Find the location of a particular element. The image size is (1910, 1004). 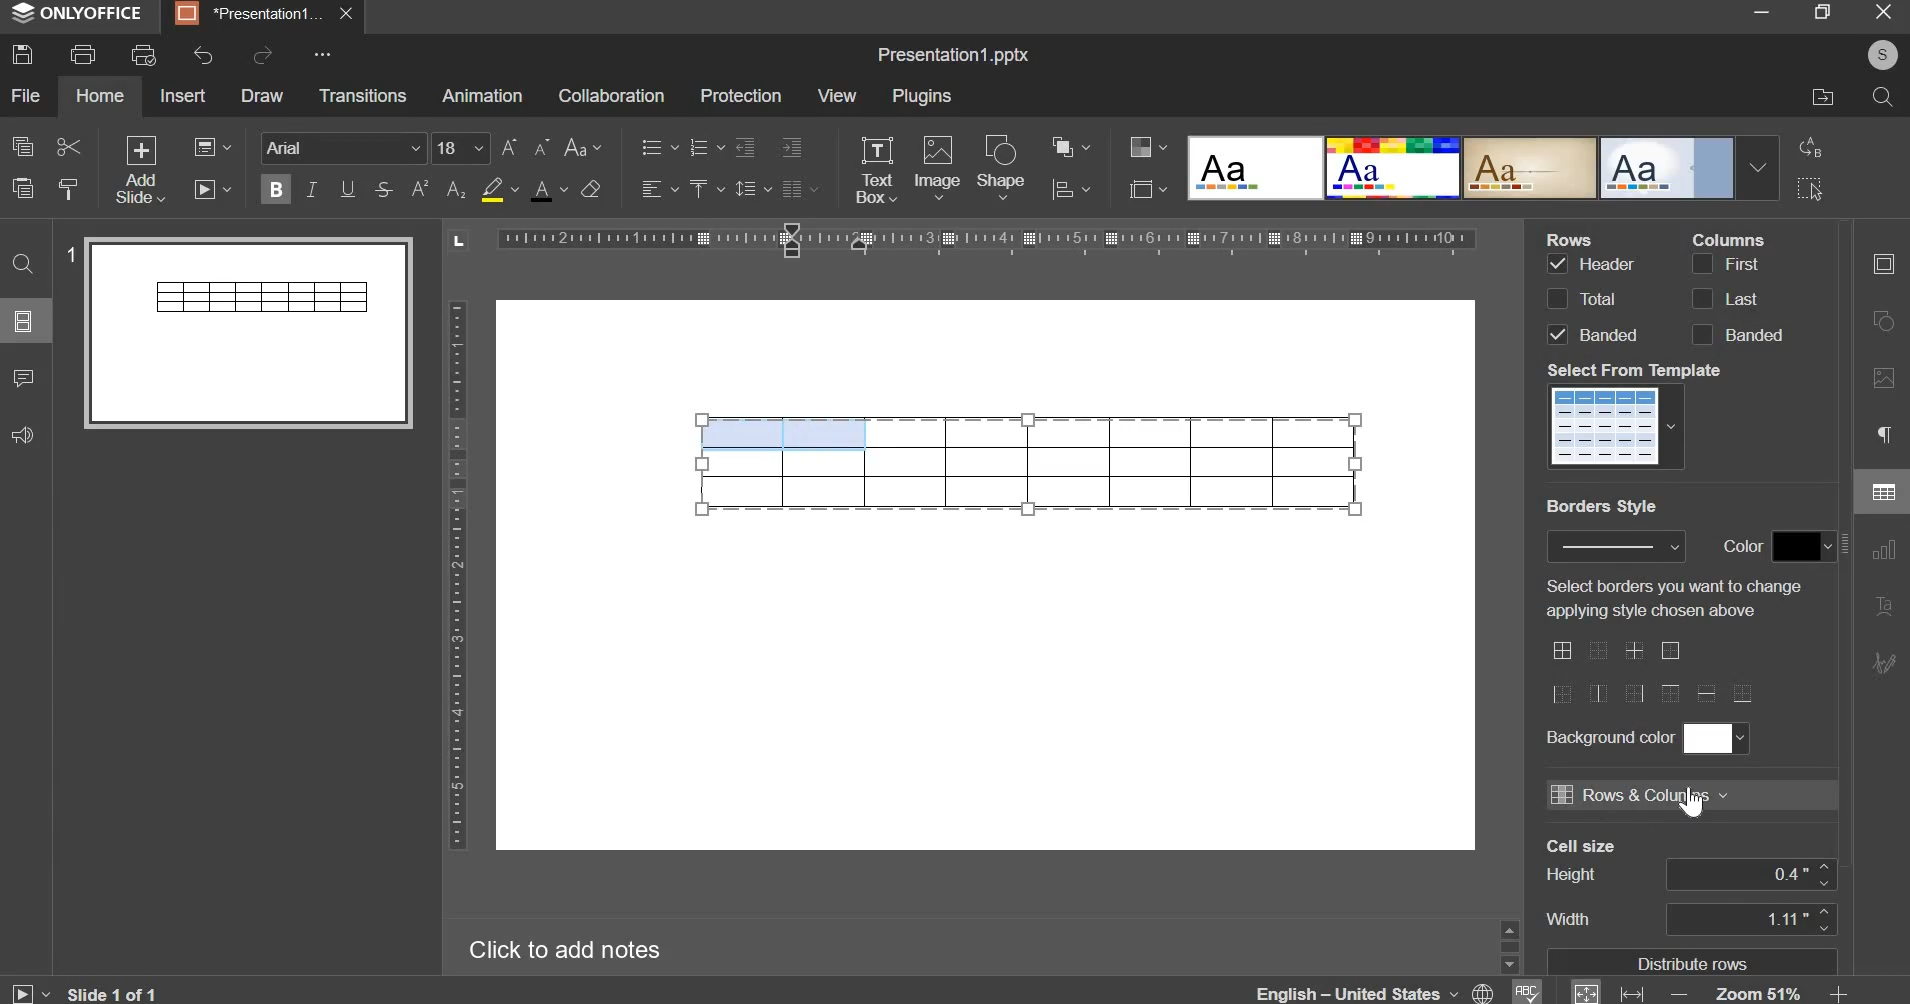

text box is located at coordinates (876, 170).